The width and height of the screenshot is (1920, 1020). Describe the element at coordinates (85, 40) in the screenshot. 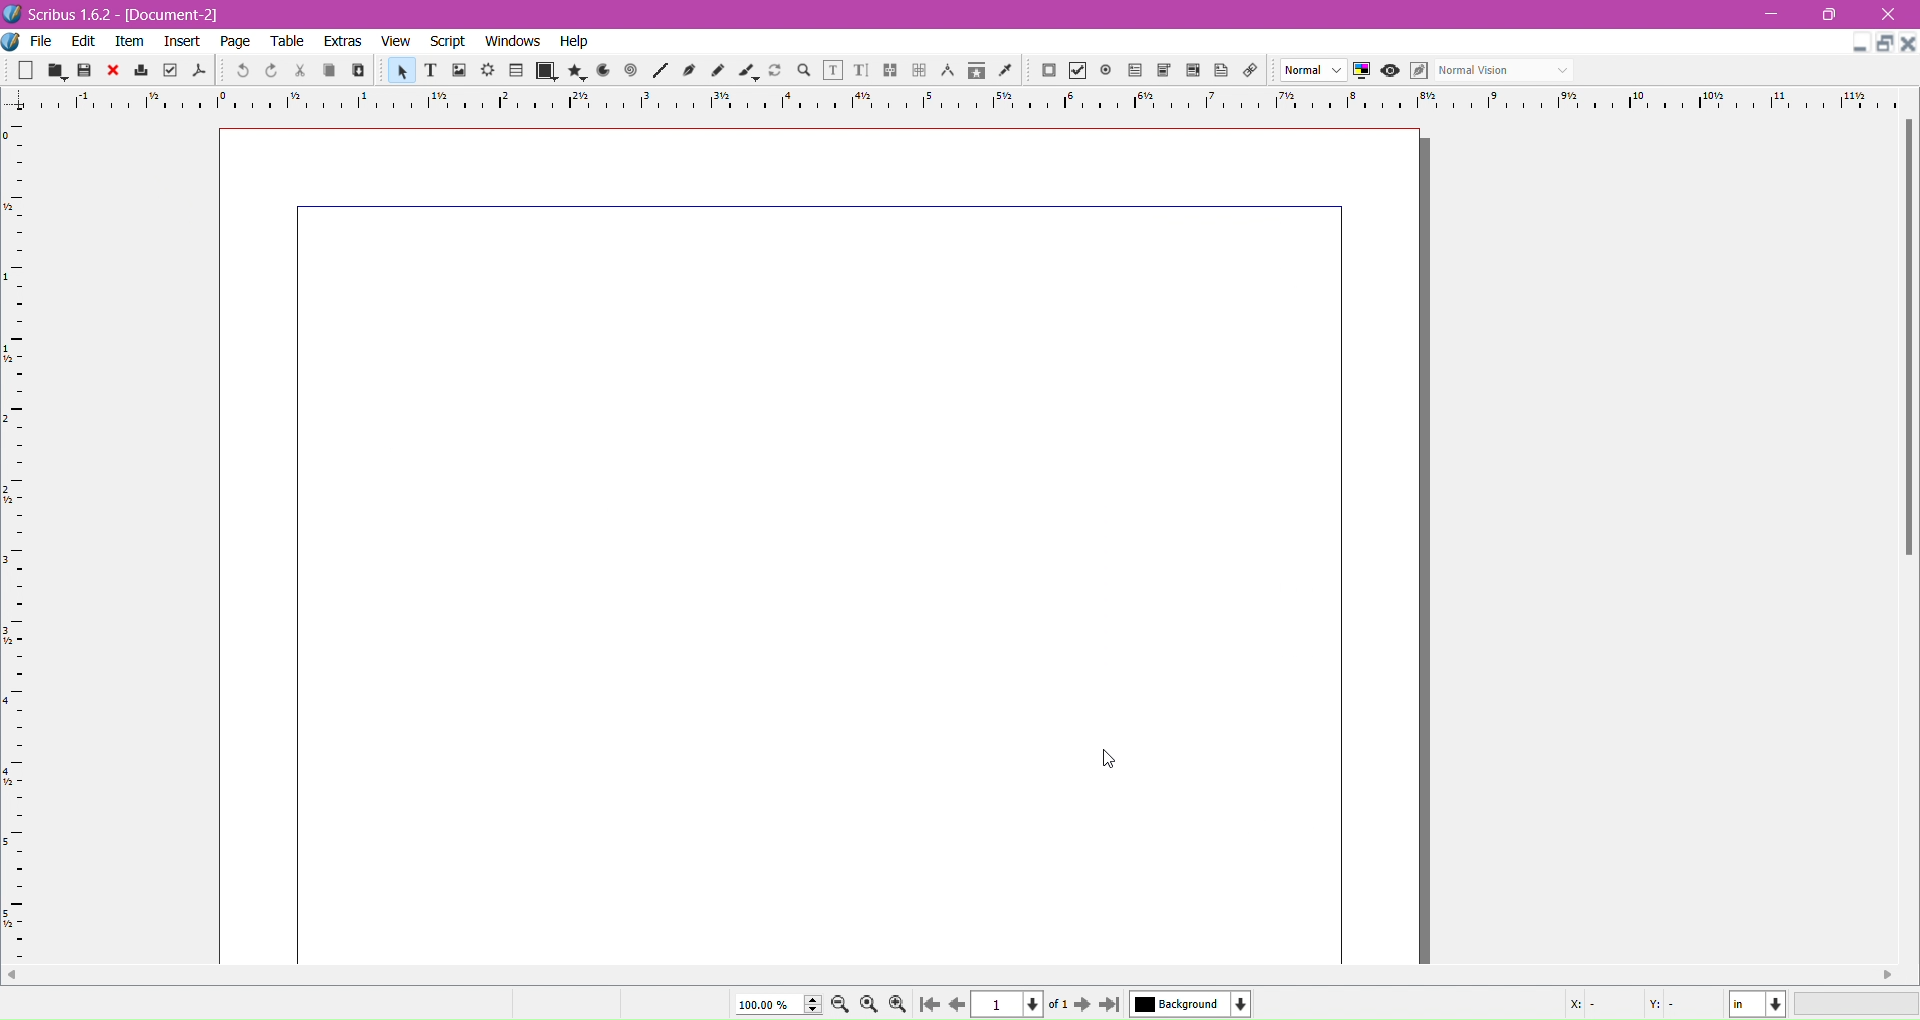

I see `Edit` at that location.